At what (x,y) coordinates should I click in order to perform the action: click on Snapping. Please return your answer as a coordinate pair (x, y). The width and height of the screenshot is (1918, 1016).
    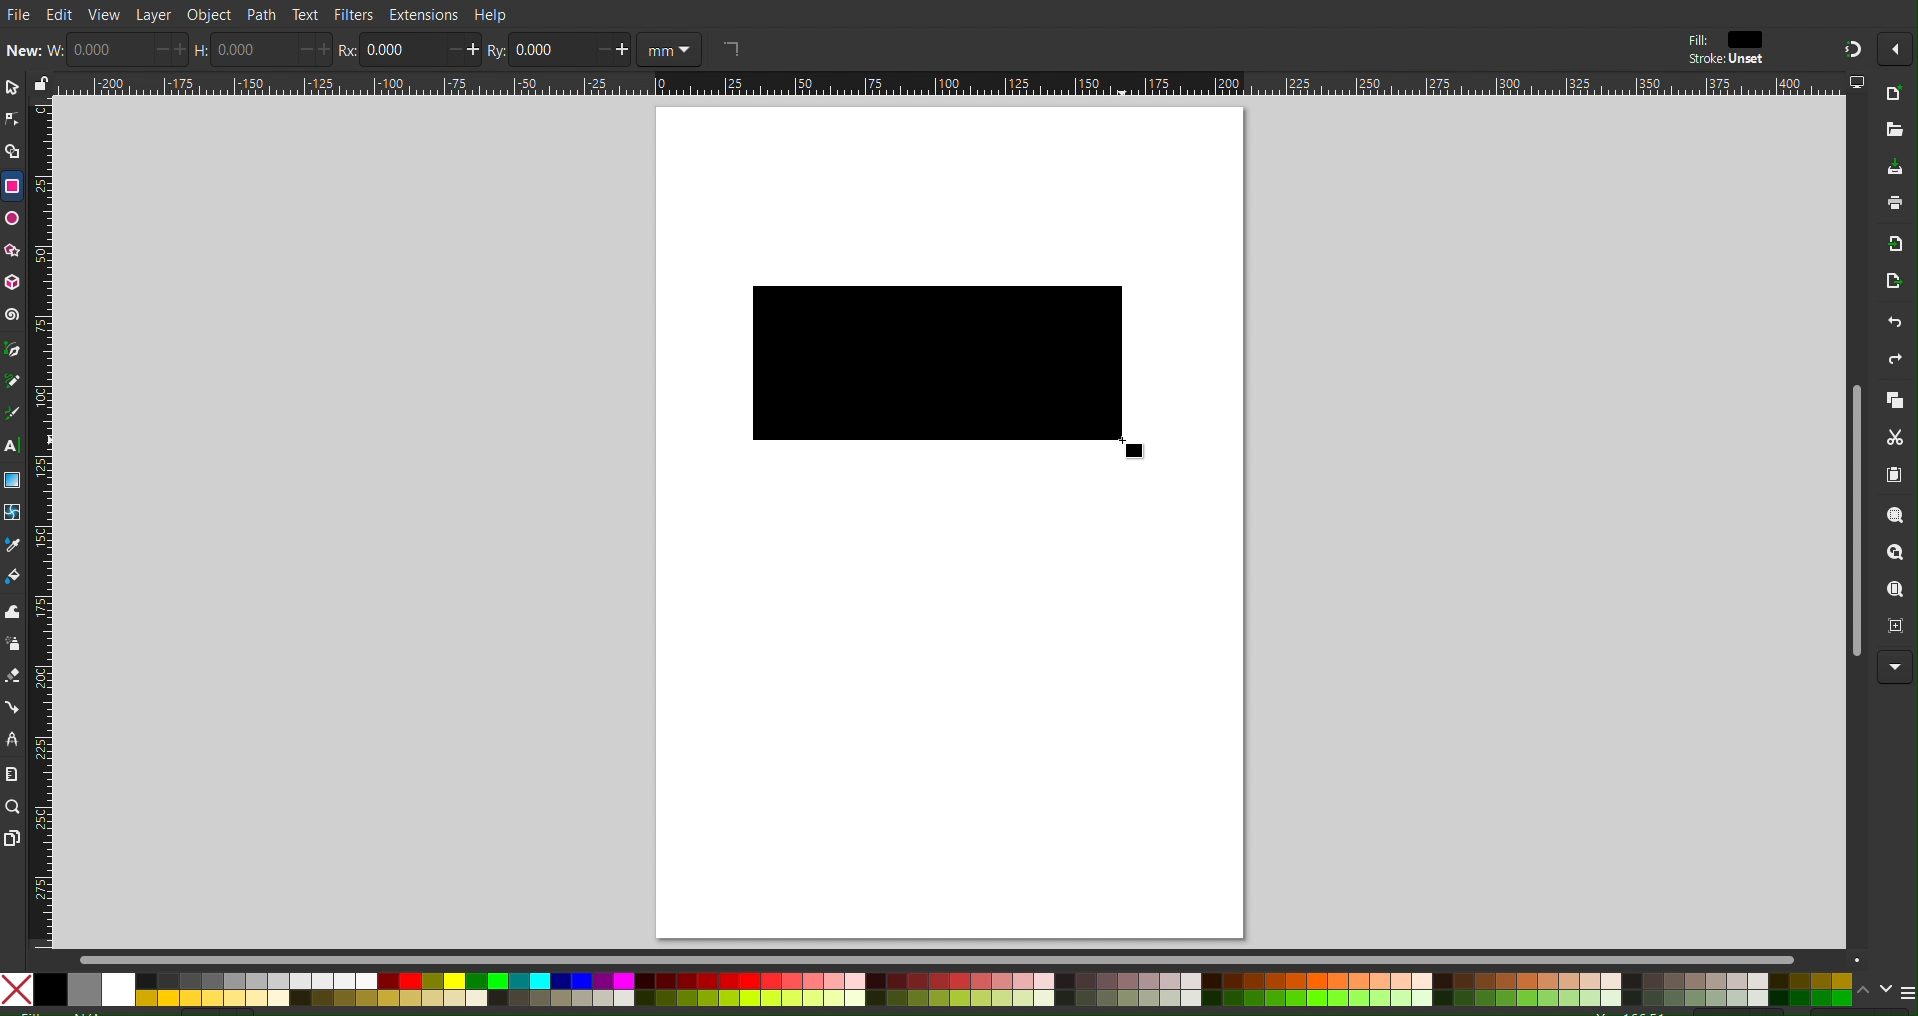
    Looking at the image, I should click on (1850, 46).